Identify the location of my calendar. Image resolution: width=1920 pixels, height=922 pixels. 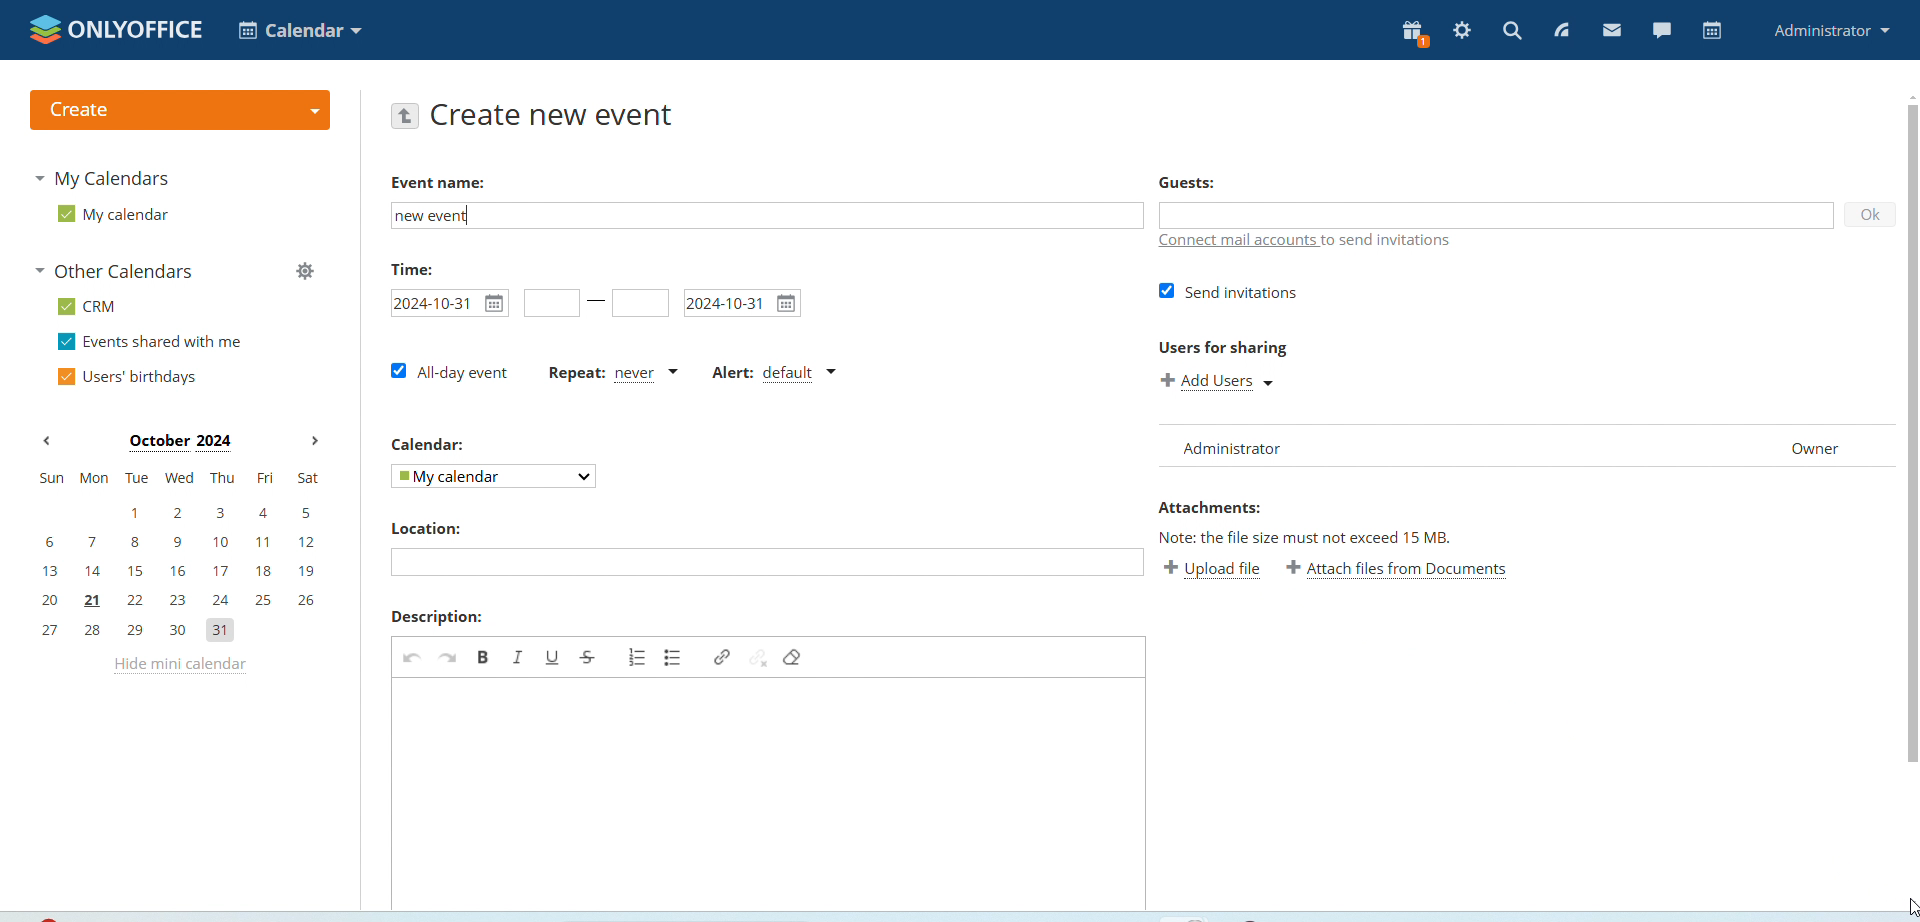
(496, 476).